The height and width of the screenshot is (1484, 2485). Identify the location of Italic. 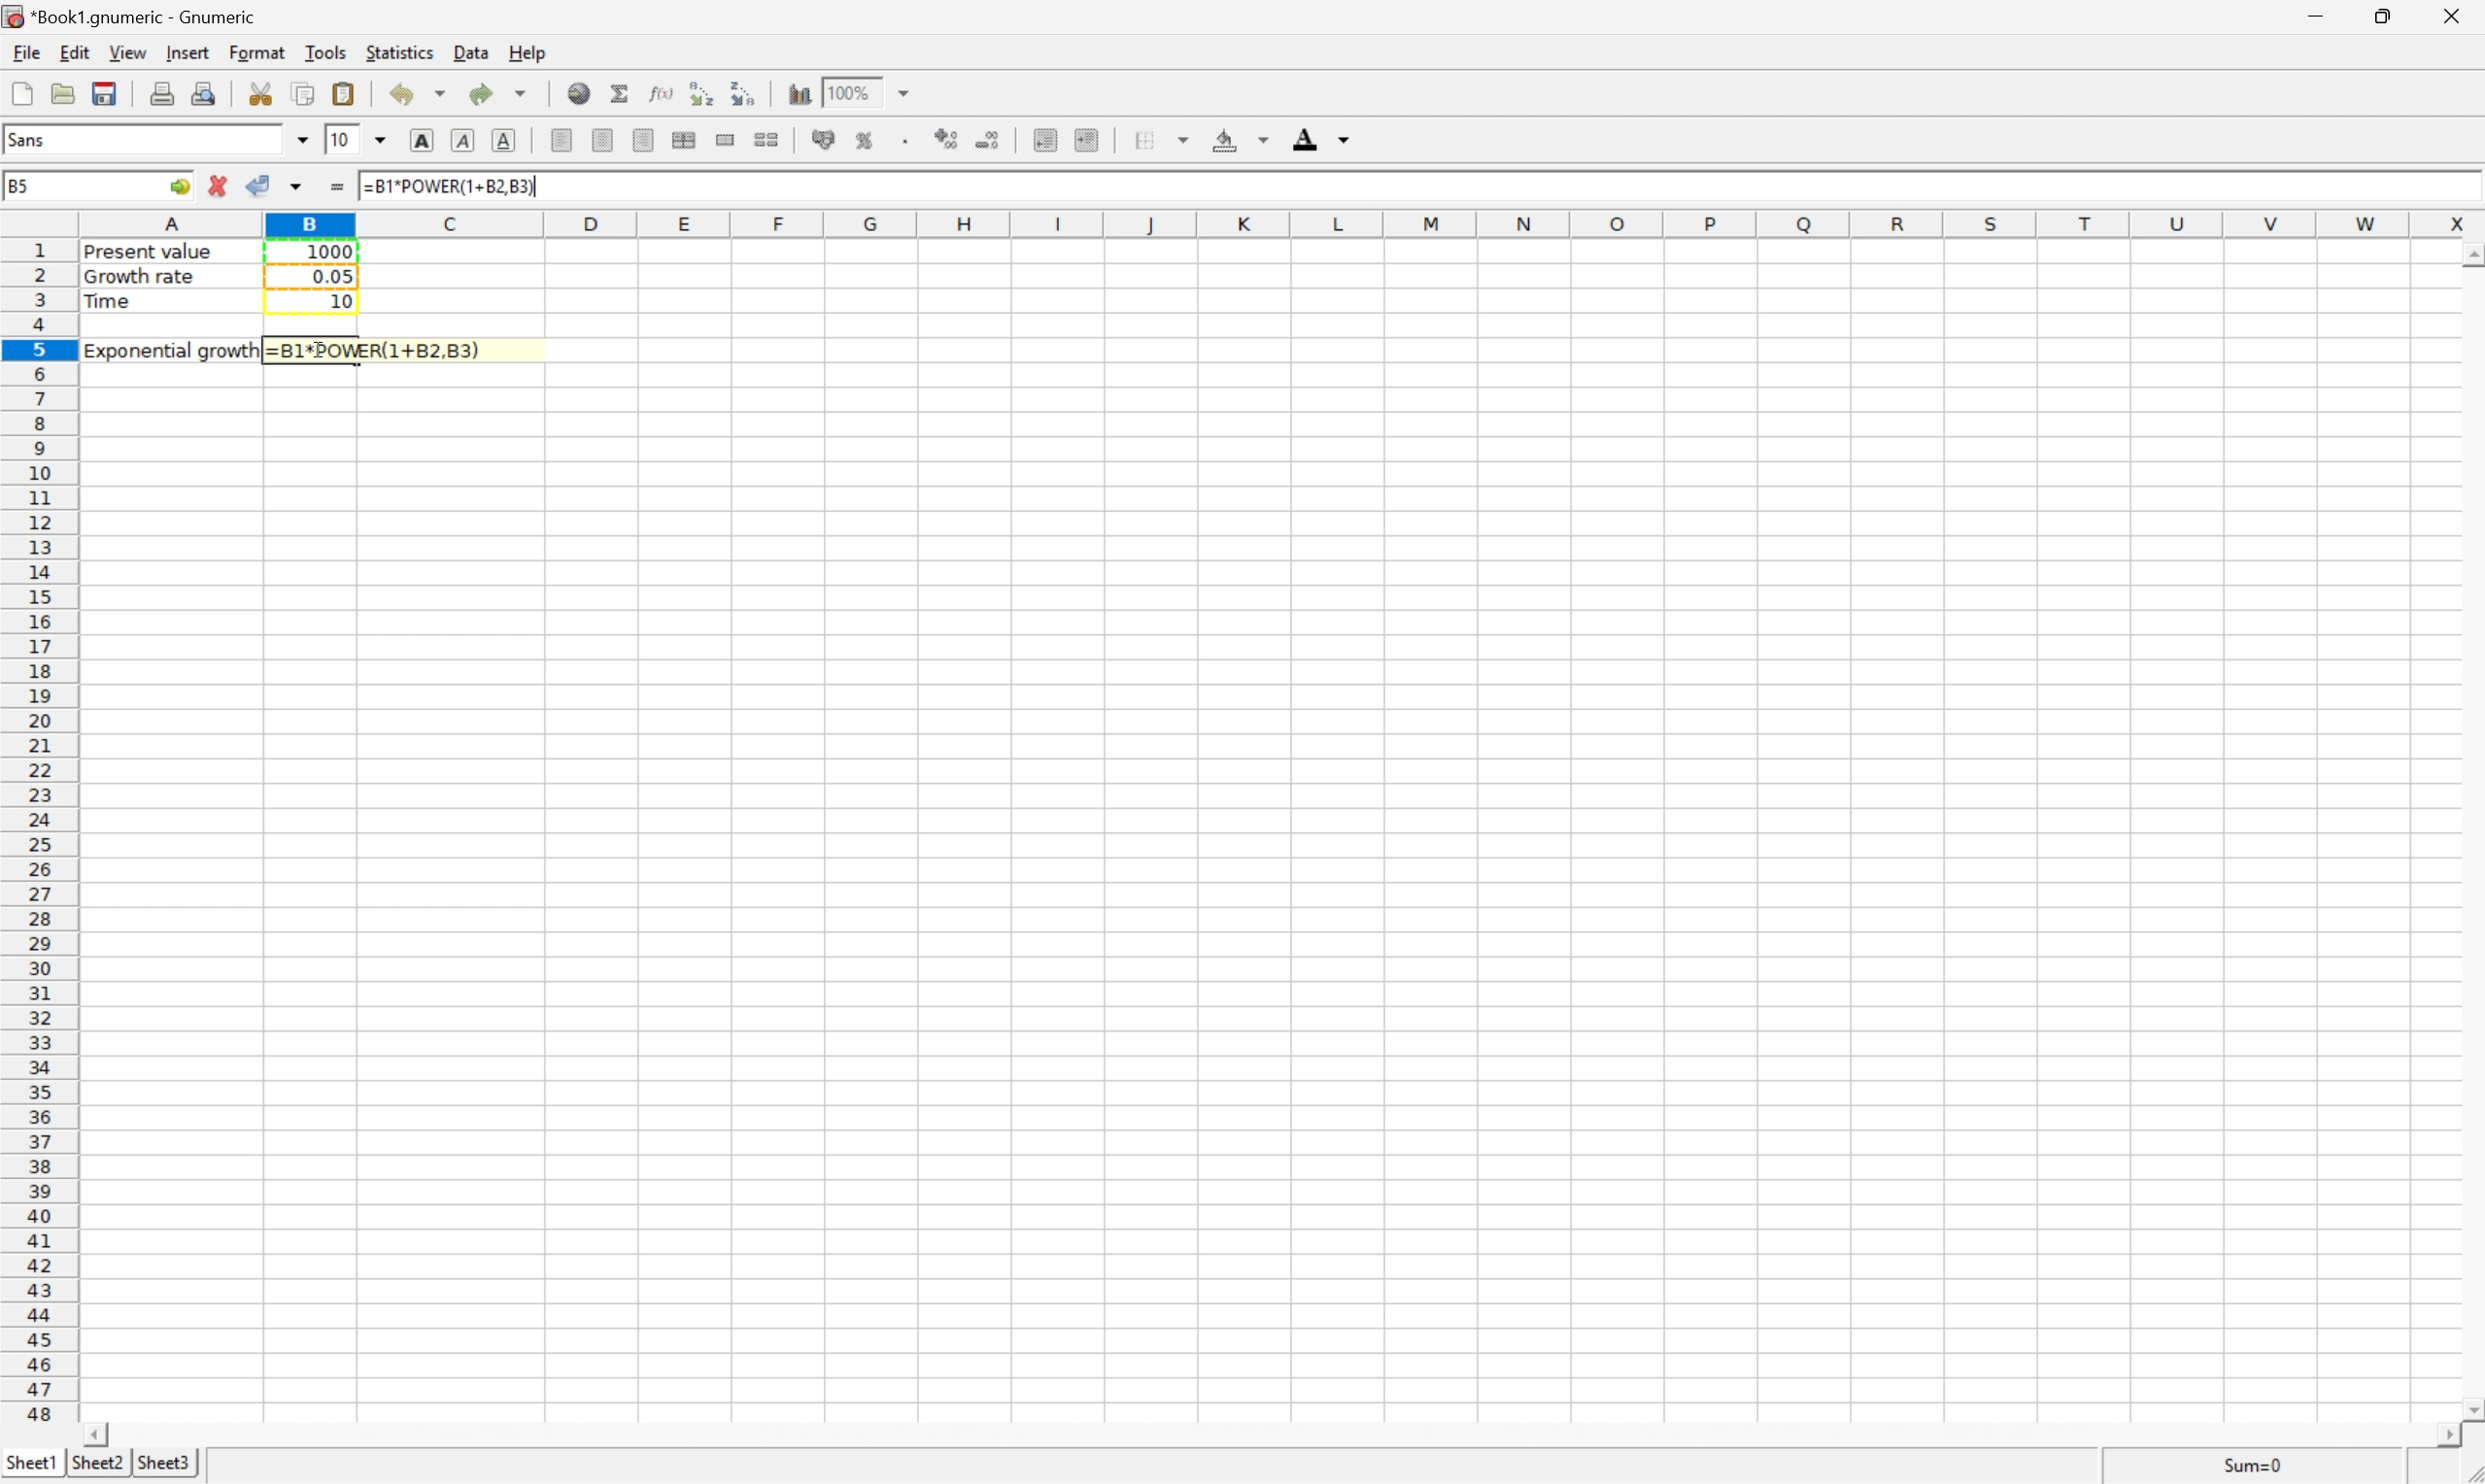
(461, 139).